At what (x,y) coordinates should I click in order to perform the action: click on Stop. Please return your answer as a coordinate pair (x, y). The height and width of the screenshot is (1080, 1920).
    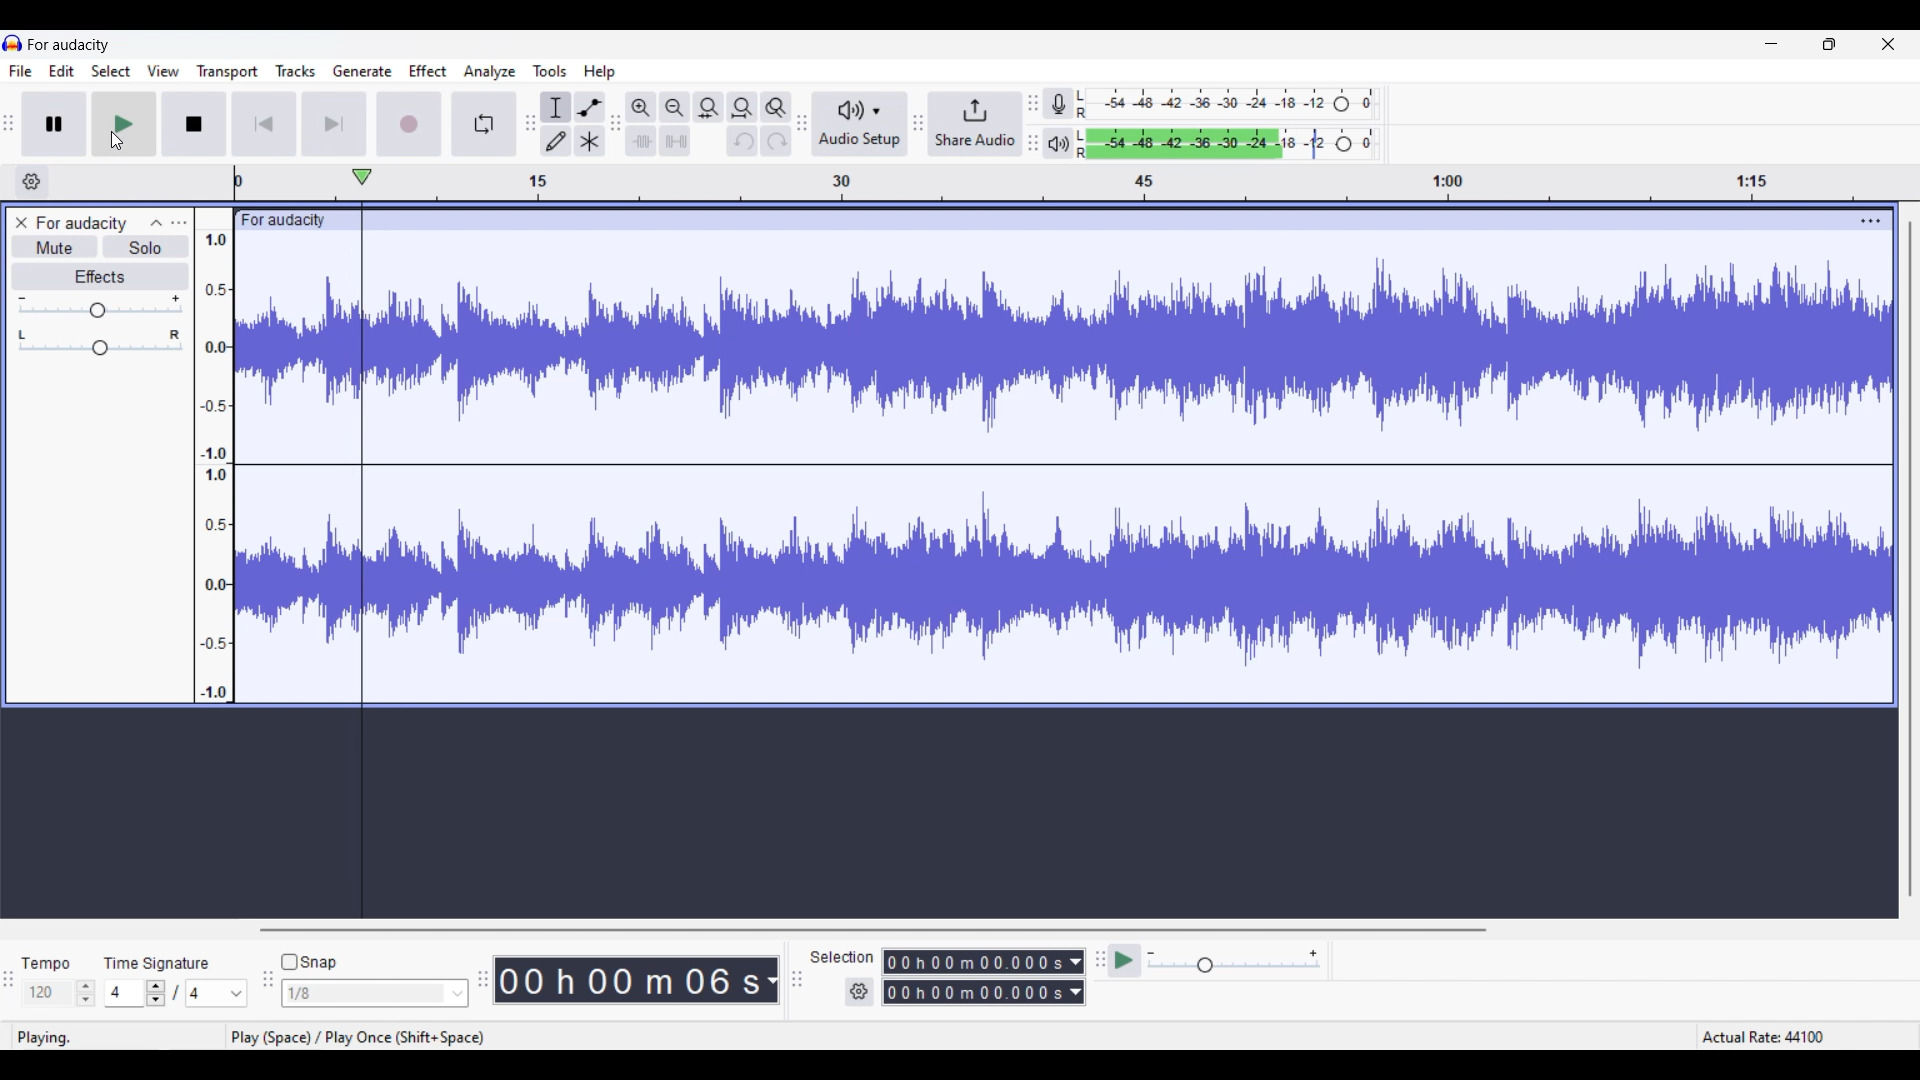
    Looking at the image, I should click on (194, 124).